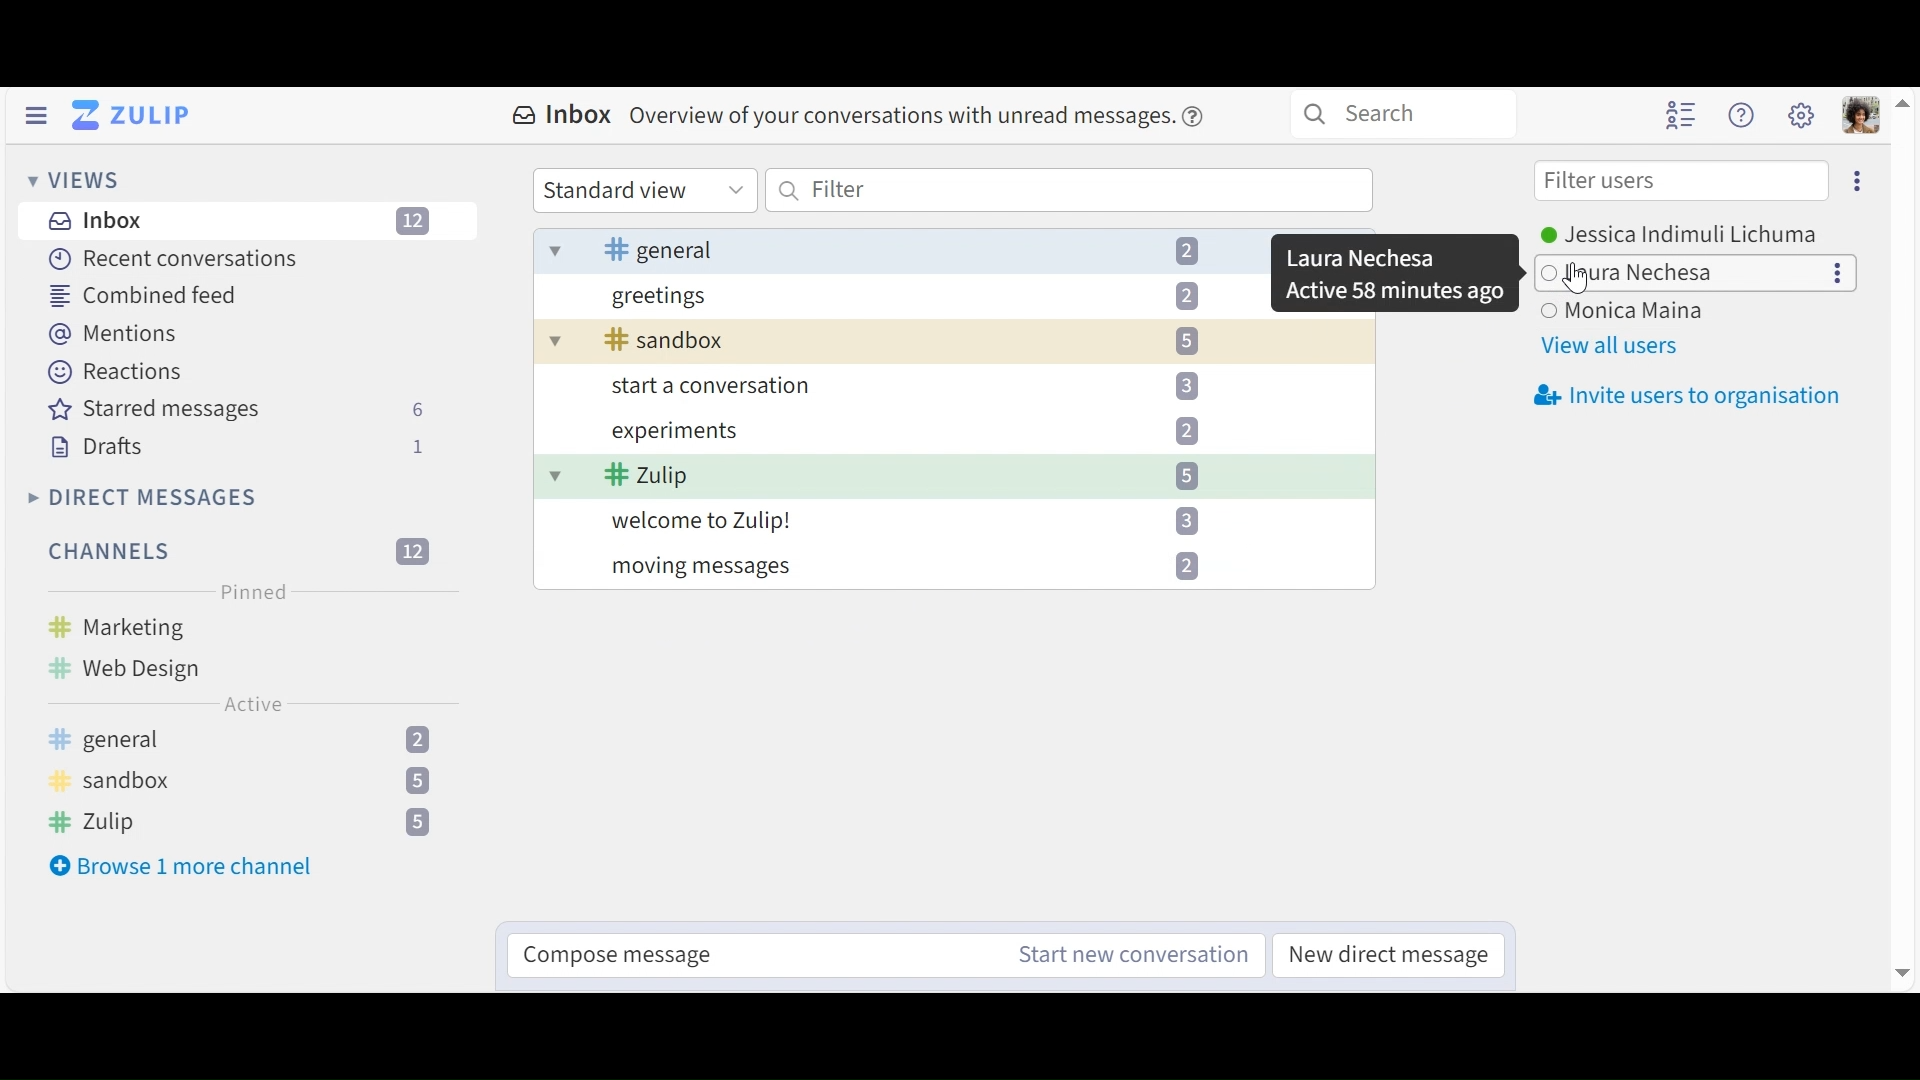  What do you see at coordinates (897, 250) in the screenshot?
I see ` general` at bounding box center [897, 250].